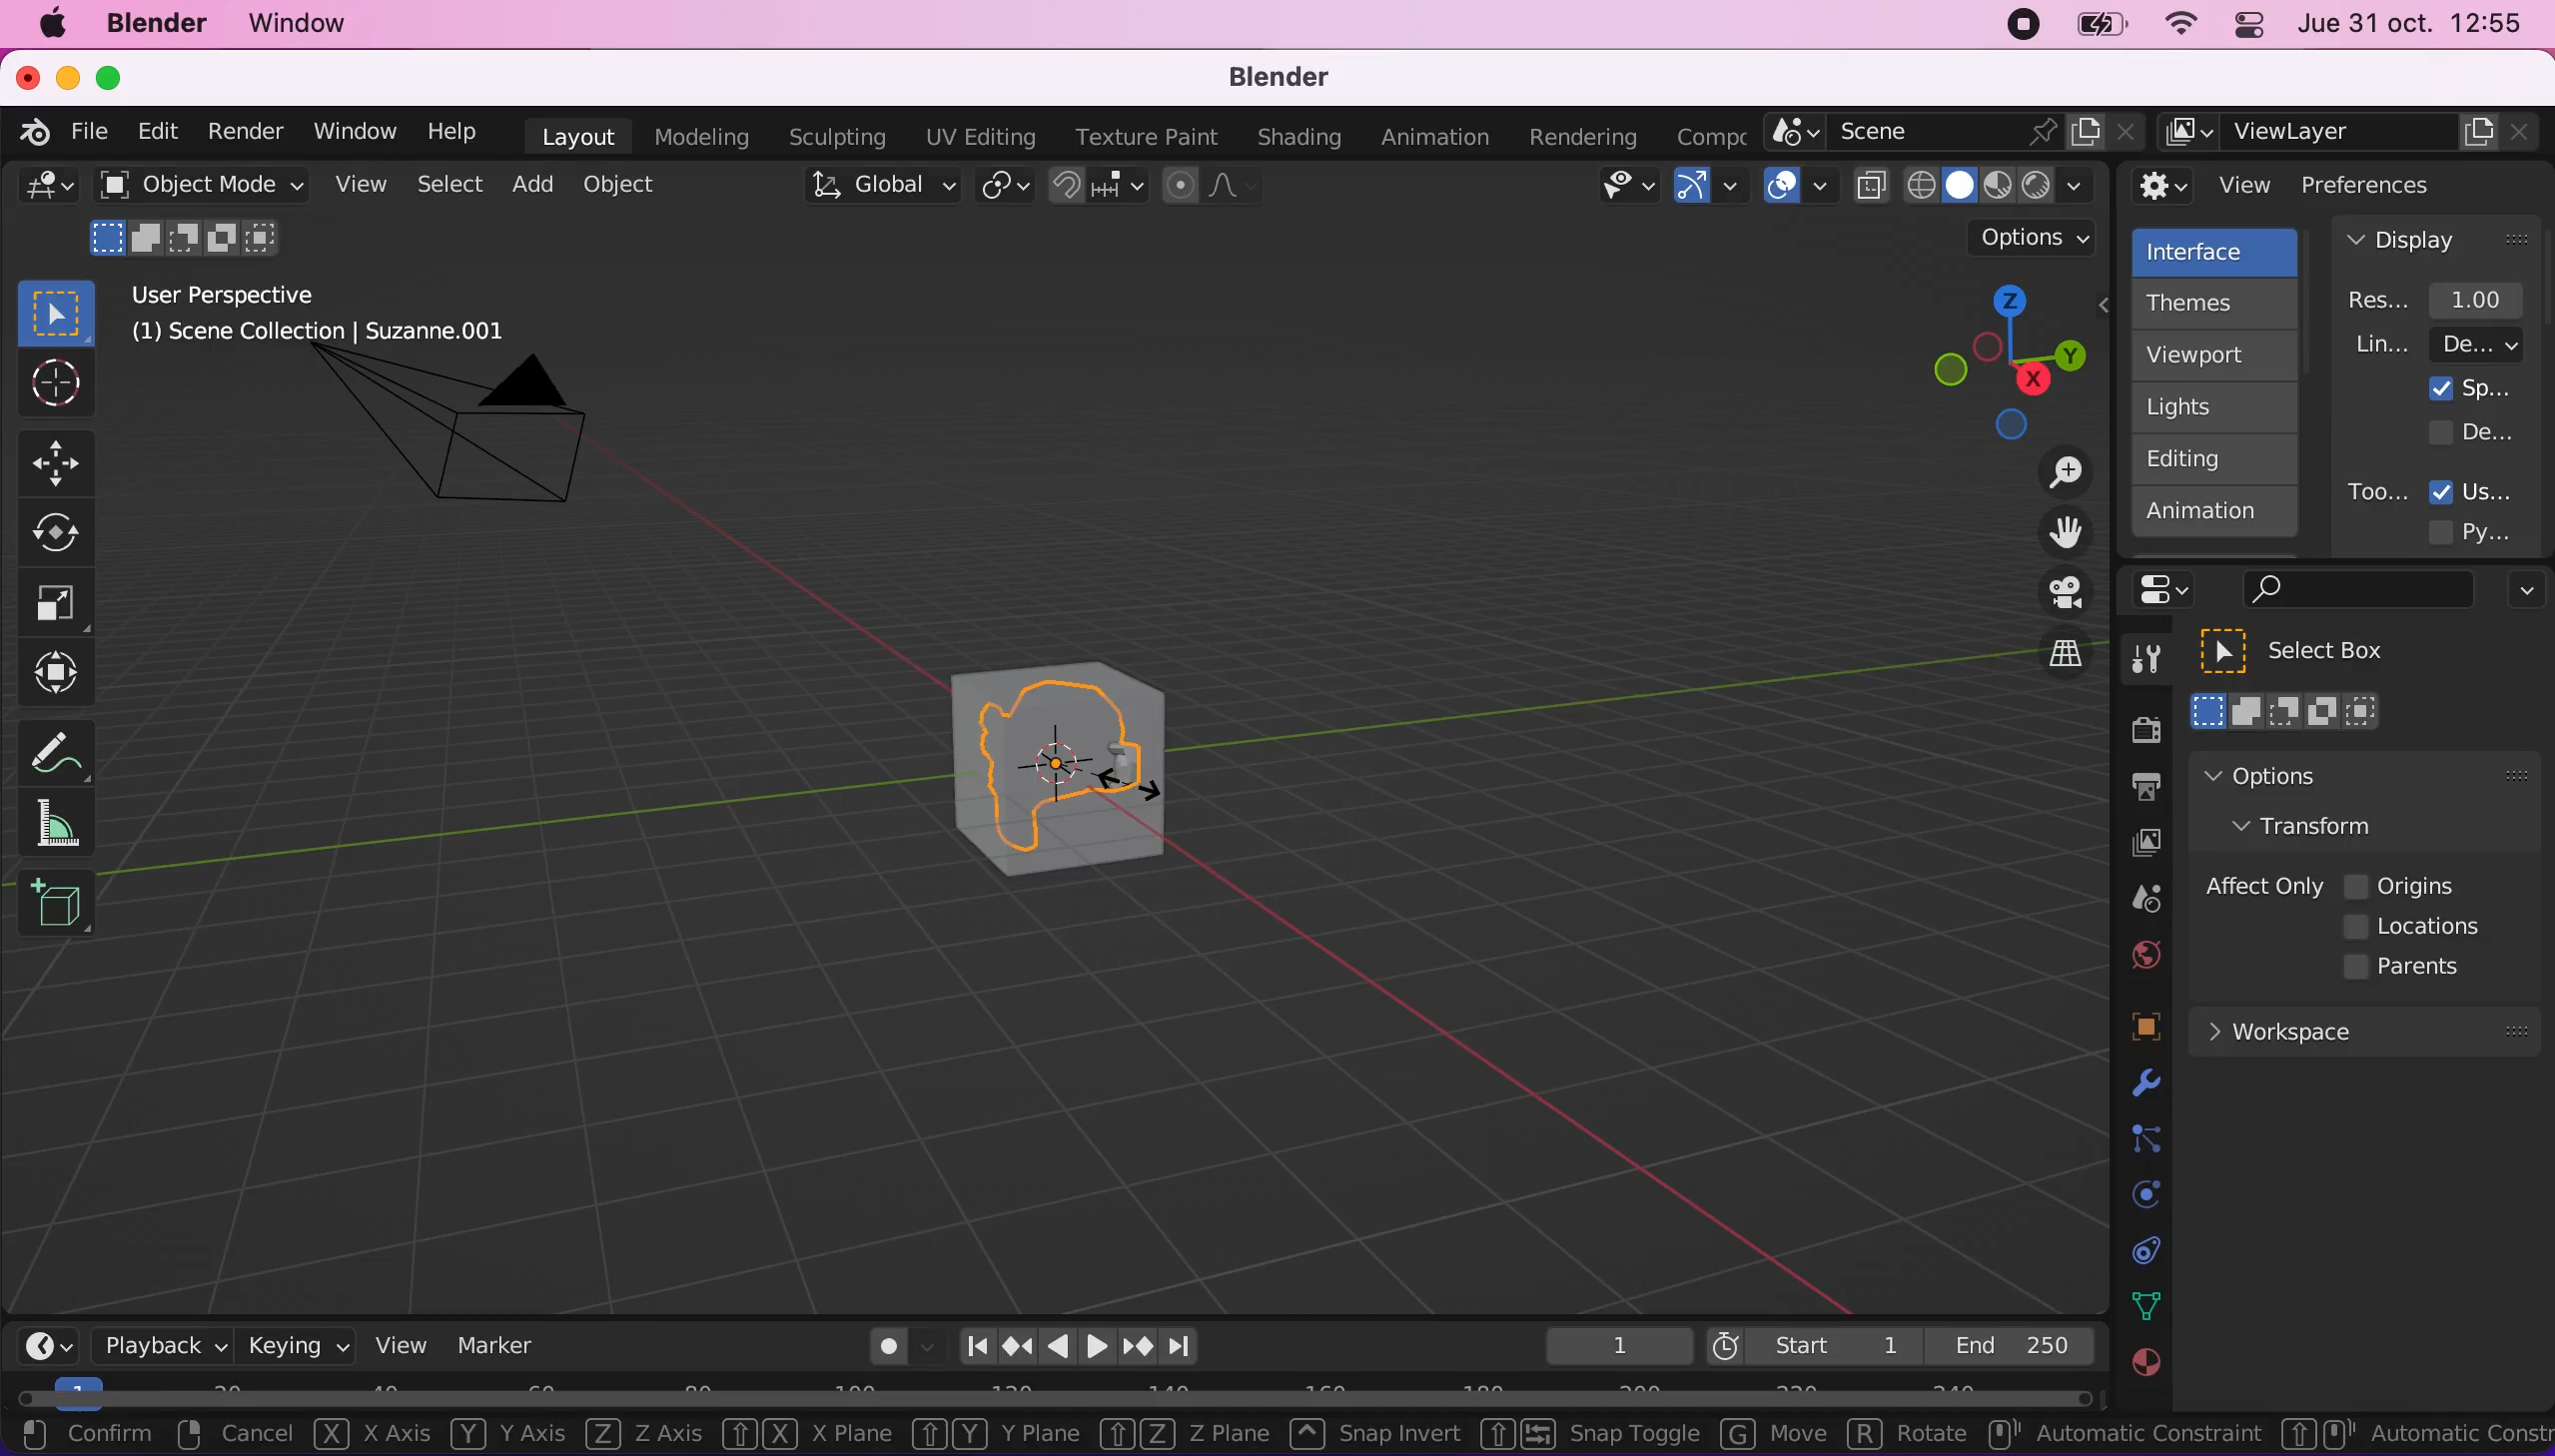 The height and width of the screenshot is (1456, 2555). Describe the element at coordinates (244, 133) in the screenshot. I see `render` at that location.